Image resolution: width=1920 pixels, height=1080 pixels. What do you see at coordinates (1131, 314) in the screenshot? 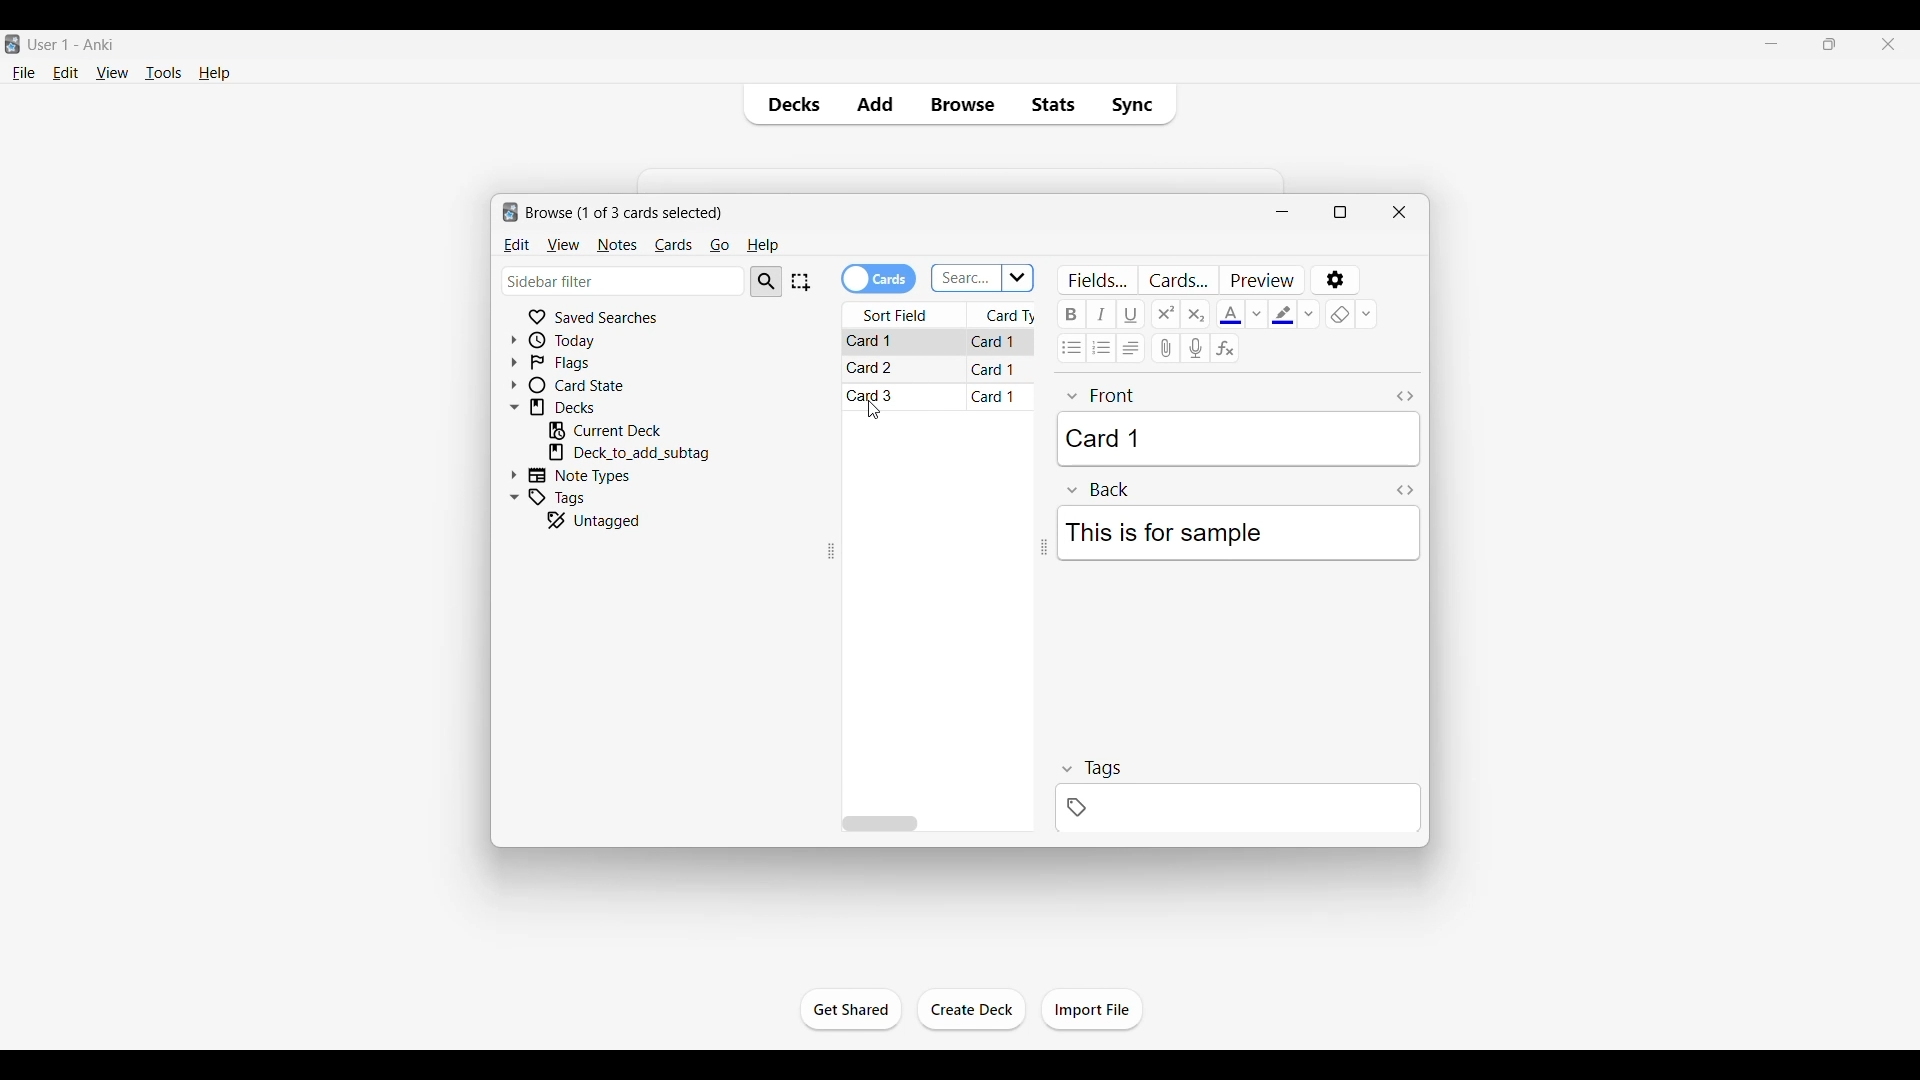
I see `Underline text` at bounding box center [1131, 314].